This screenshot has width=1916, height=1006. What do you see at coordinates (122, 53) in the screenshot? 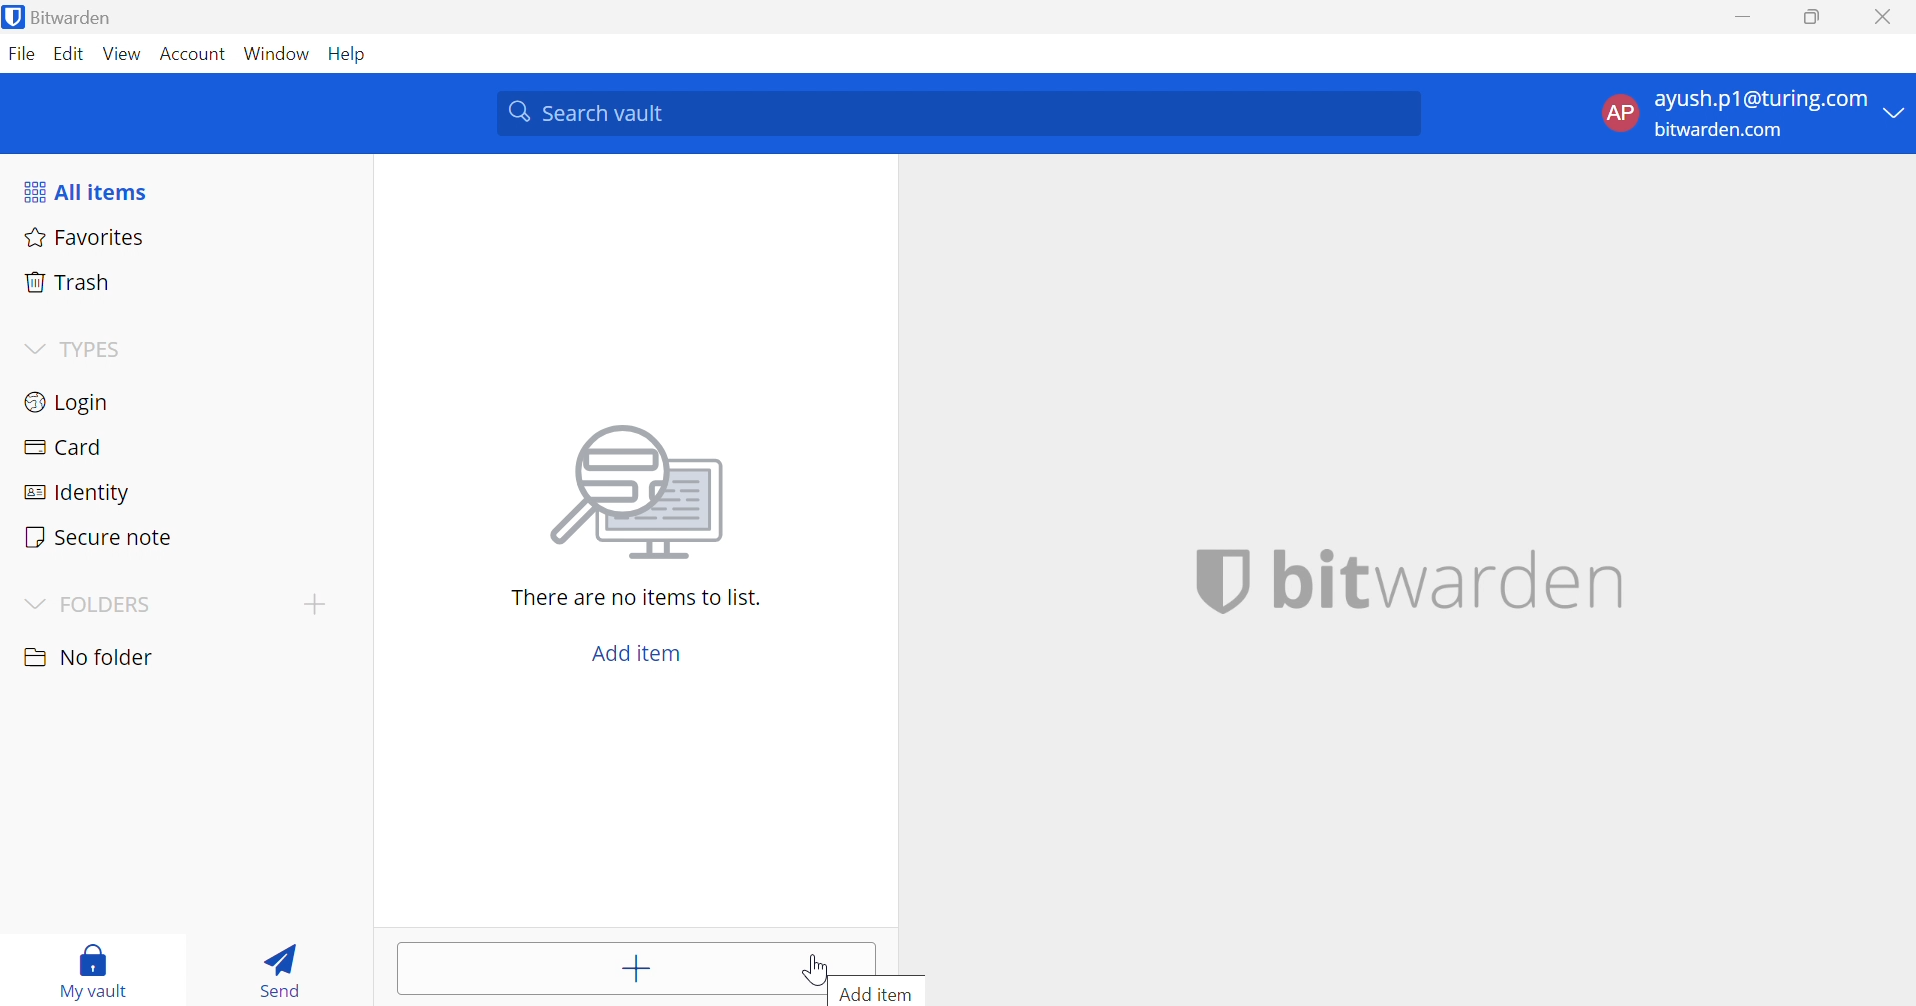
I see `View` at bounding box center [122, 53].